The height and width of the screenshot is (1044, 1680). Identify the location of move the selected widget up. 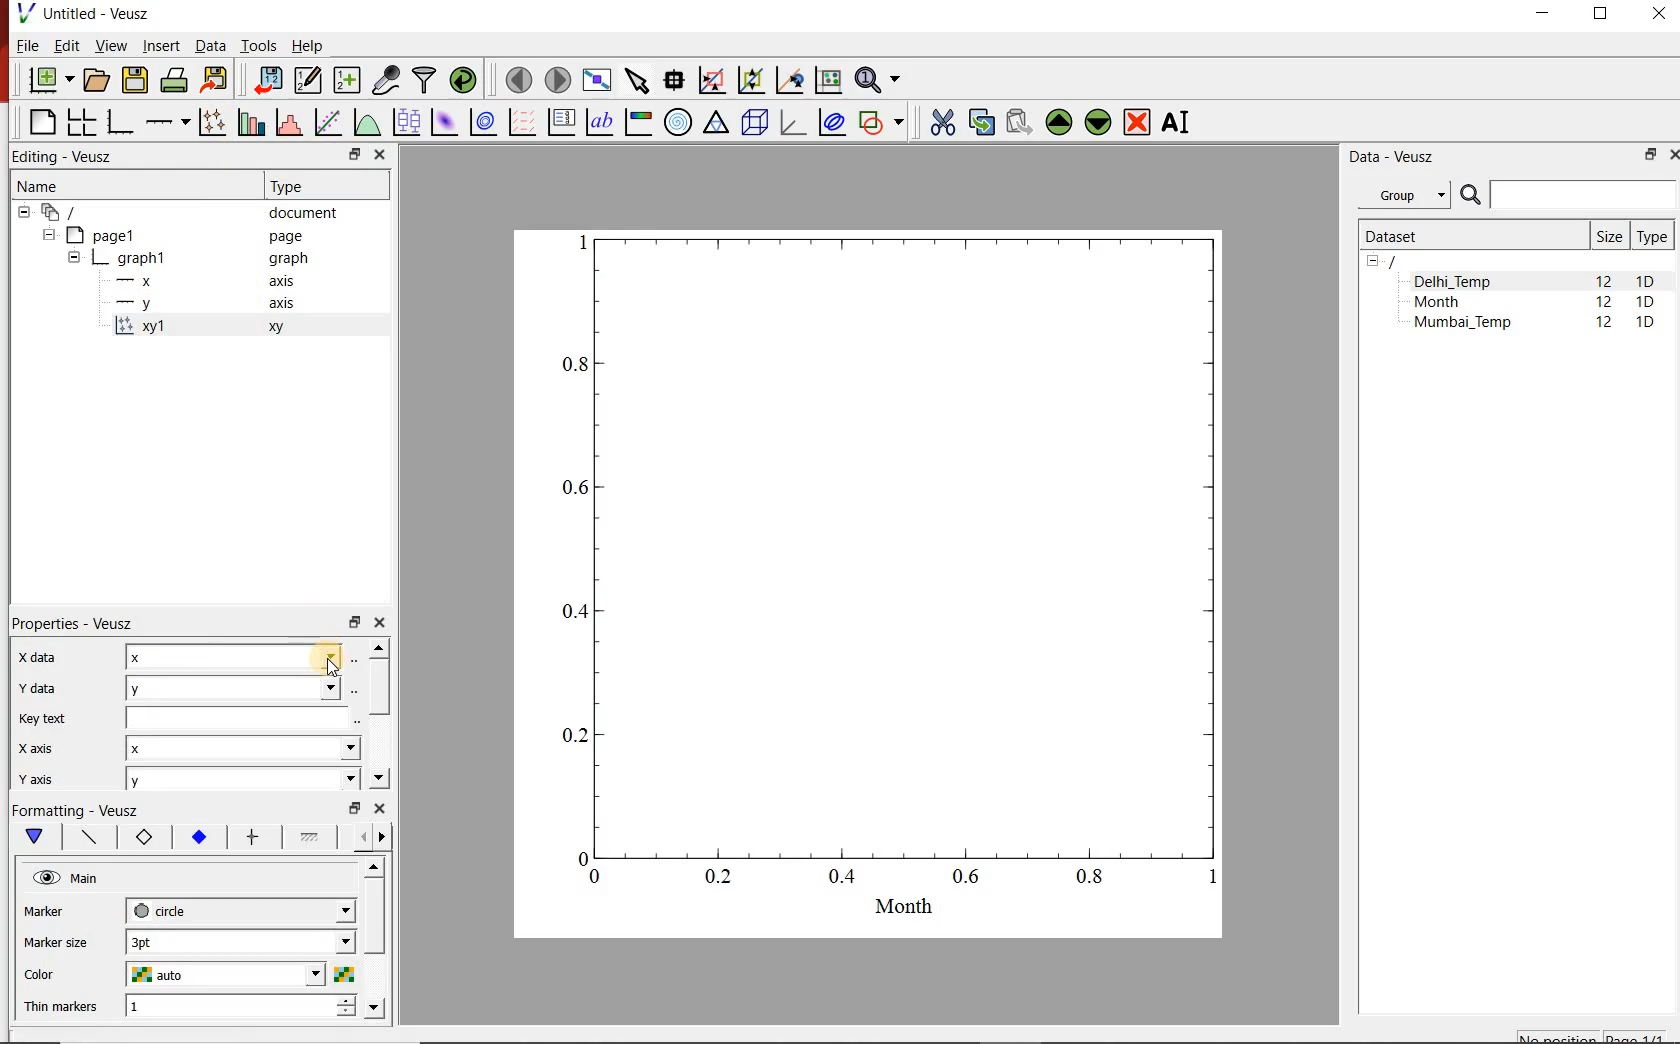
(1058, 122).